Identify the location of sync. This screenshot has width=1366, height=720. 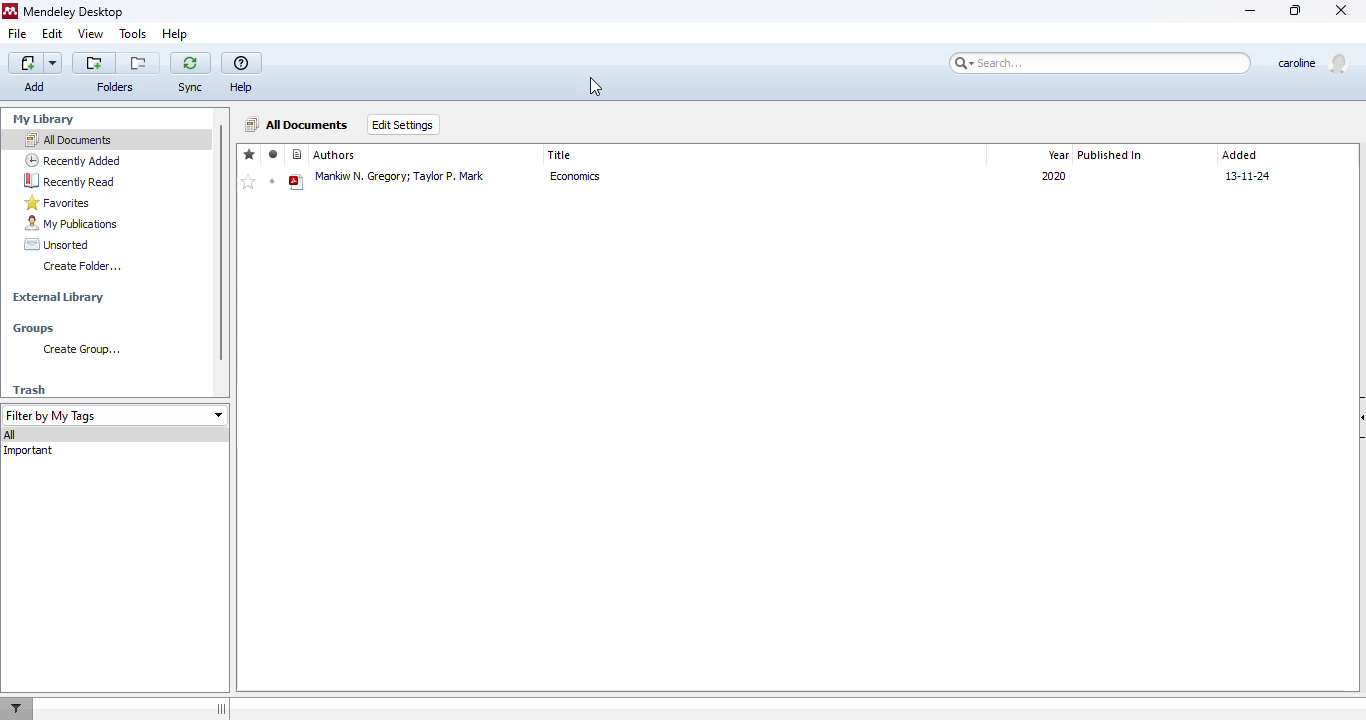
(190, 87).